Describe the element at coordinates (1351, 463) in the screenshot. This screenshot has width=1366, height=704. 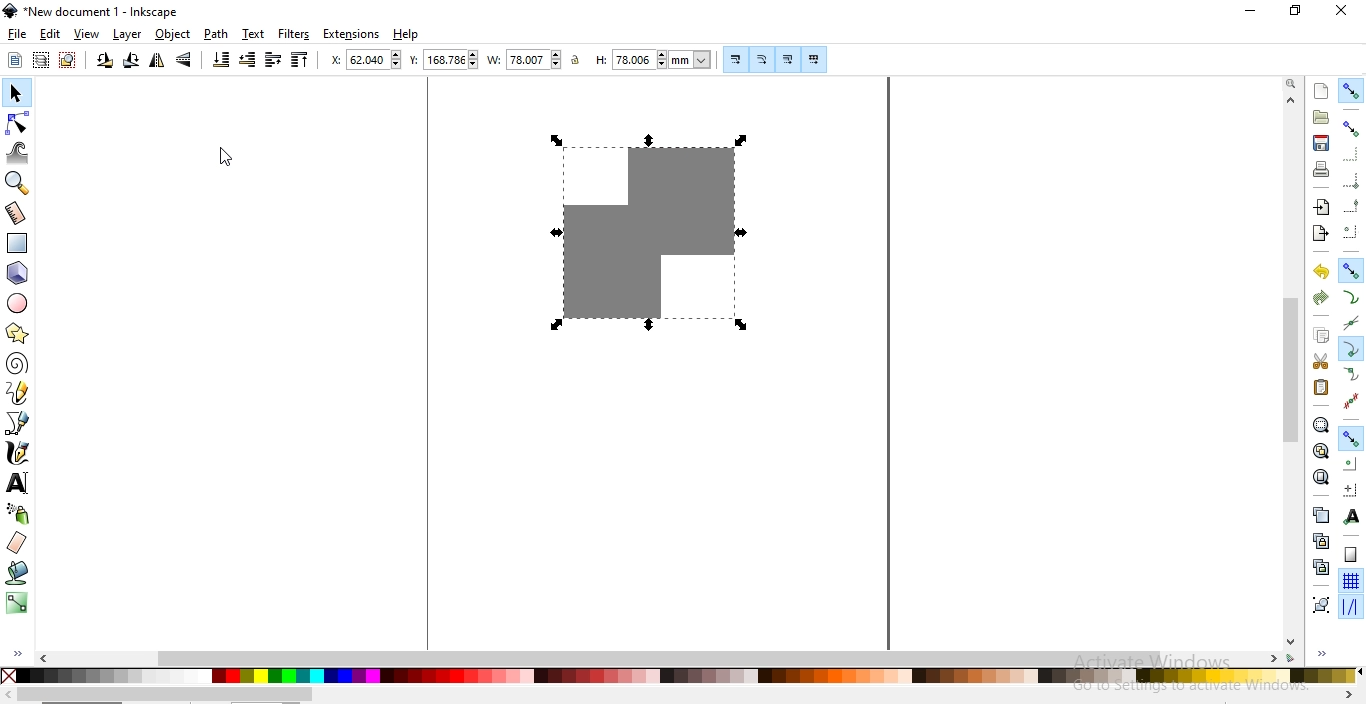
I see `snap centers of objects` at that location.